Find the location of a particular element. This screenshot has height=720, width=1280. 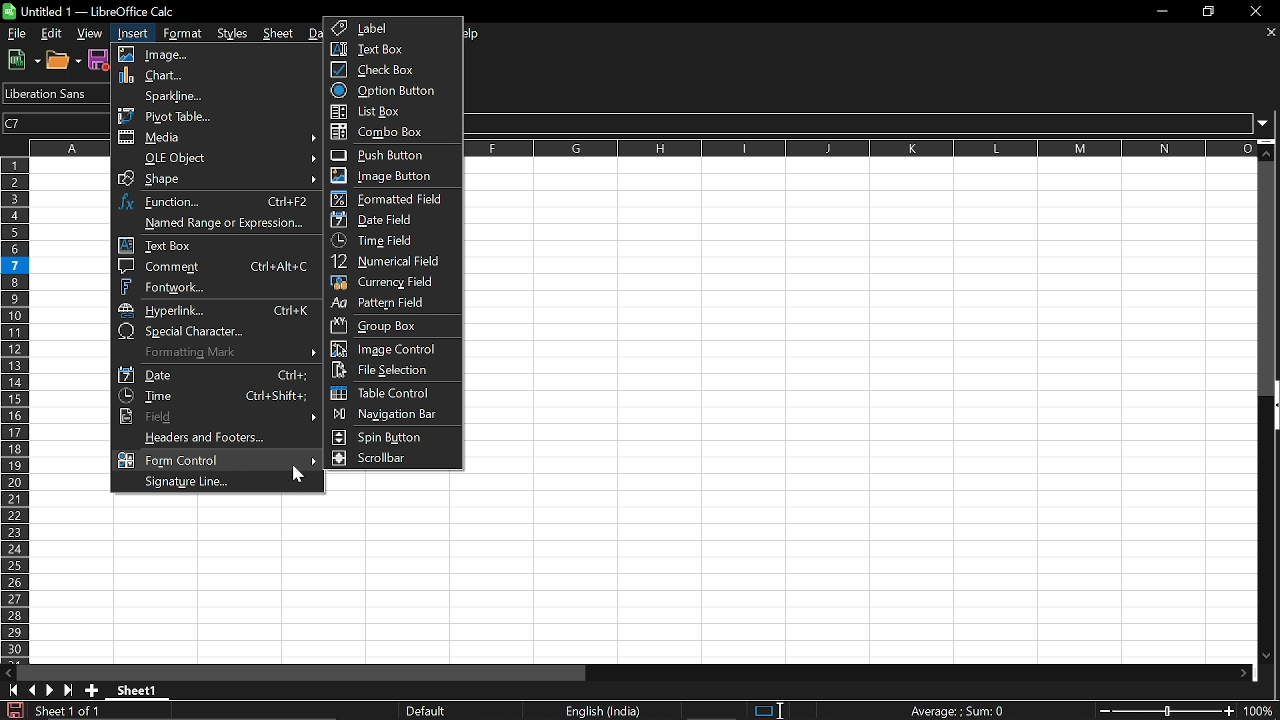

Media is located at coordinates (218, 139).